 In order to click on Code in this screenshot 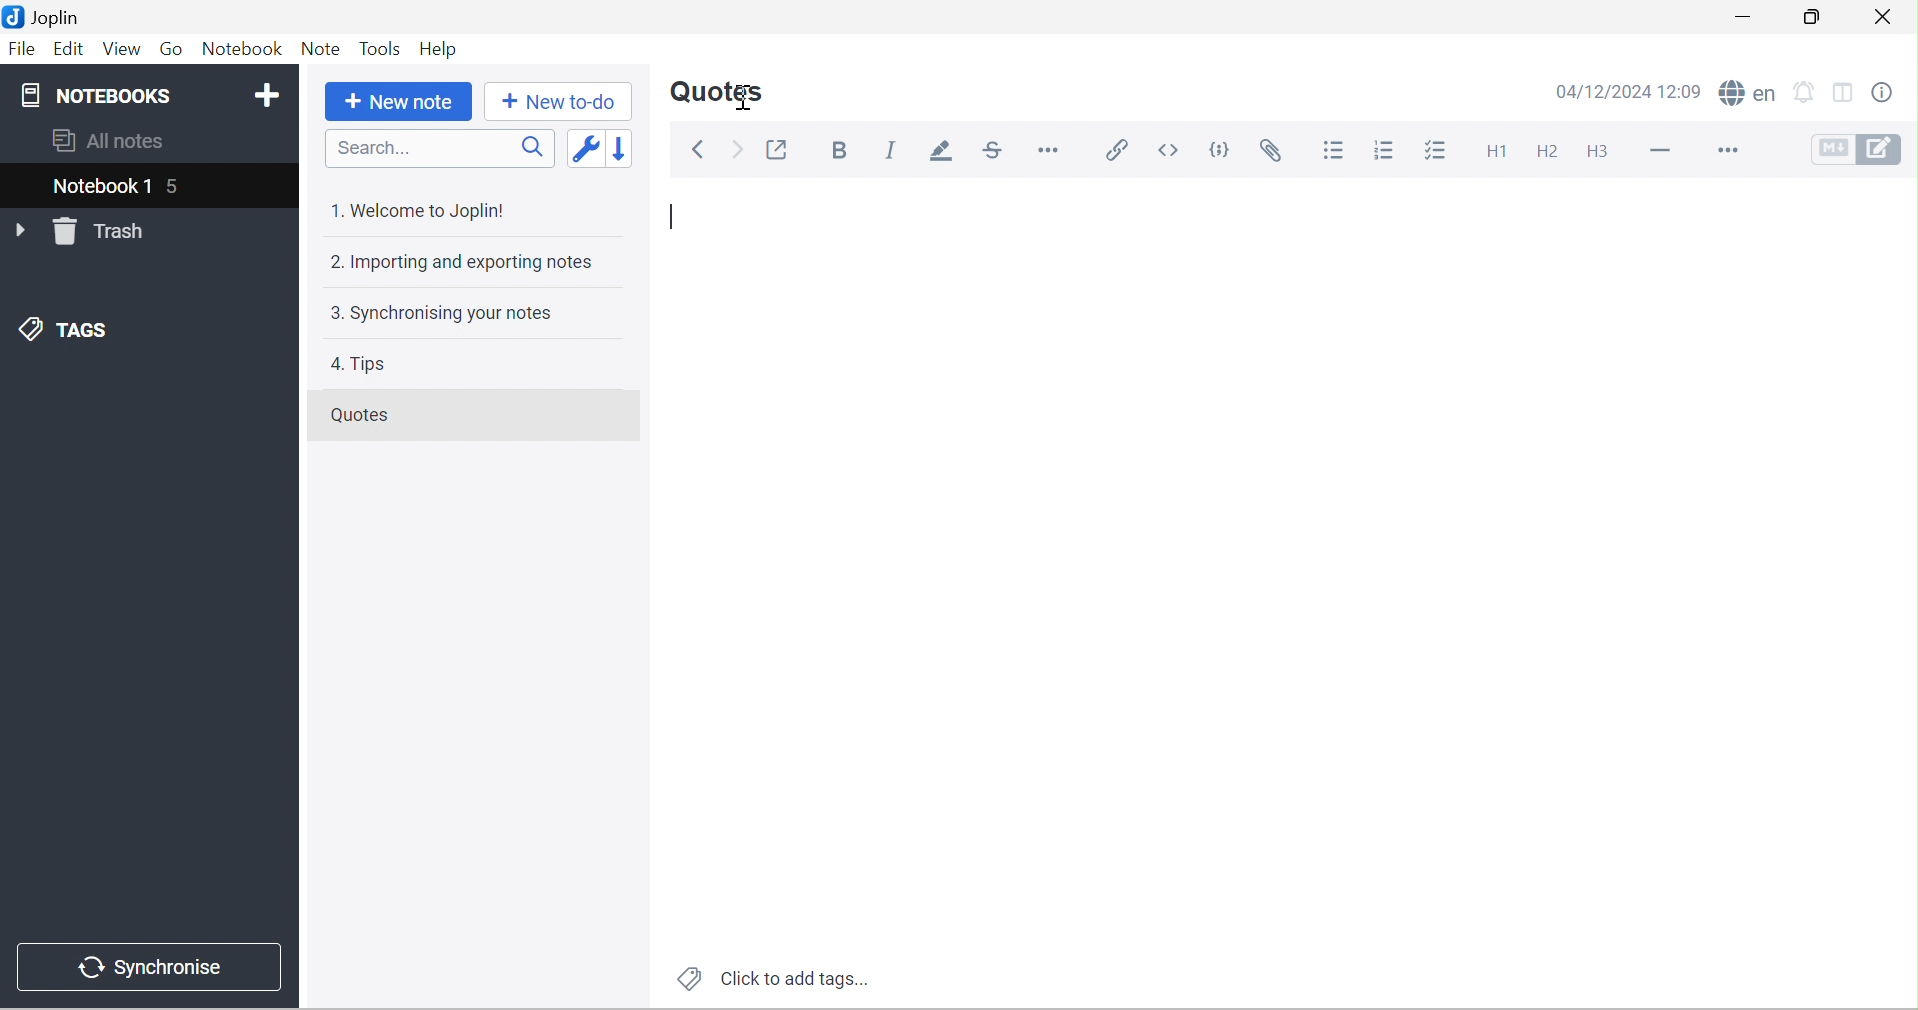, I will do `click(1220, 146)`.